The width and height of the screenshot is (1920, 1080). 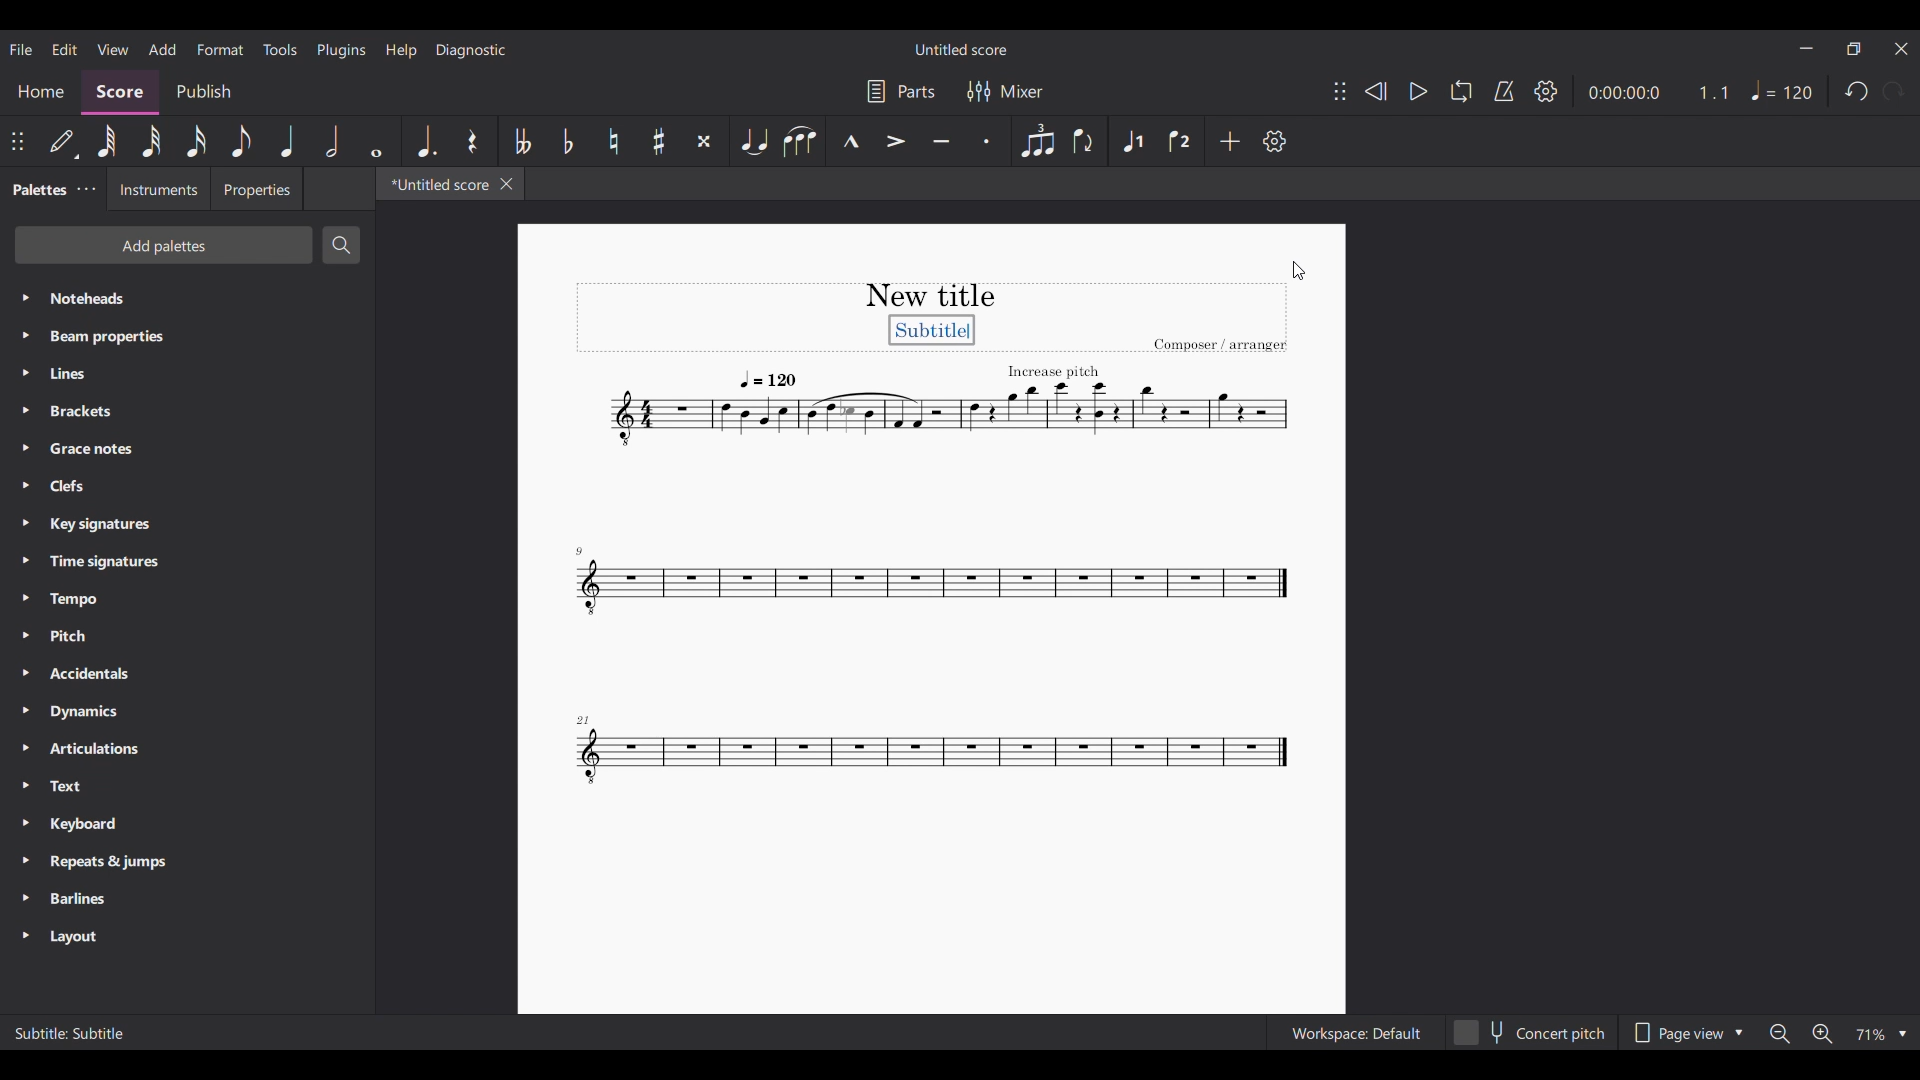 What do you see at coordinates (1299, 271) in the screenshot?
I see `Cursor clicking on score` at bounding box center [1299, 271].